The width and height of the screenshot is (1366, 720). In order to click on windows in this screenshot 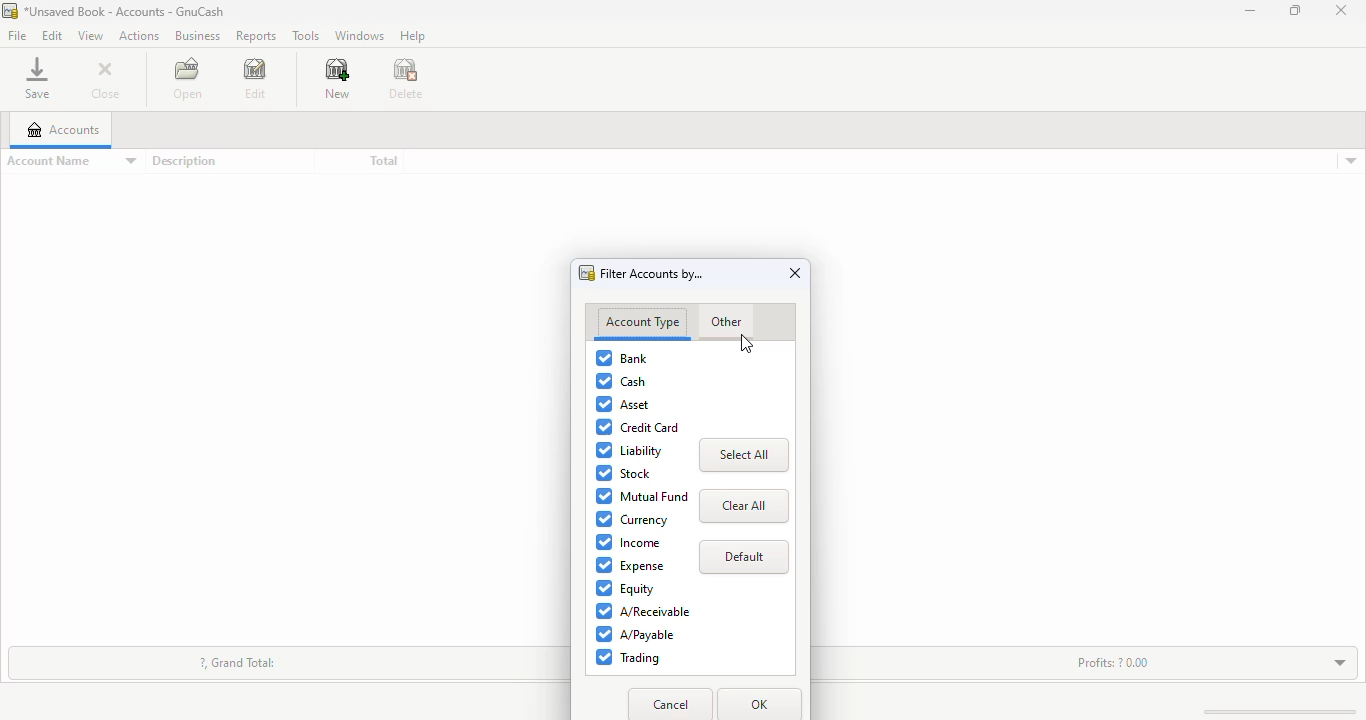, I will do `click(358, 36)`.